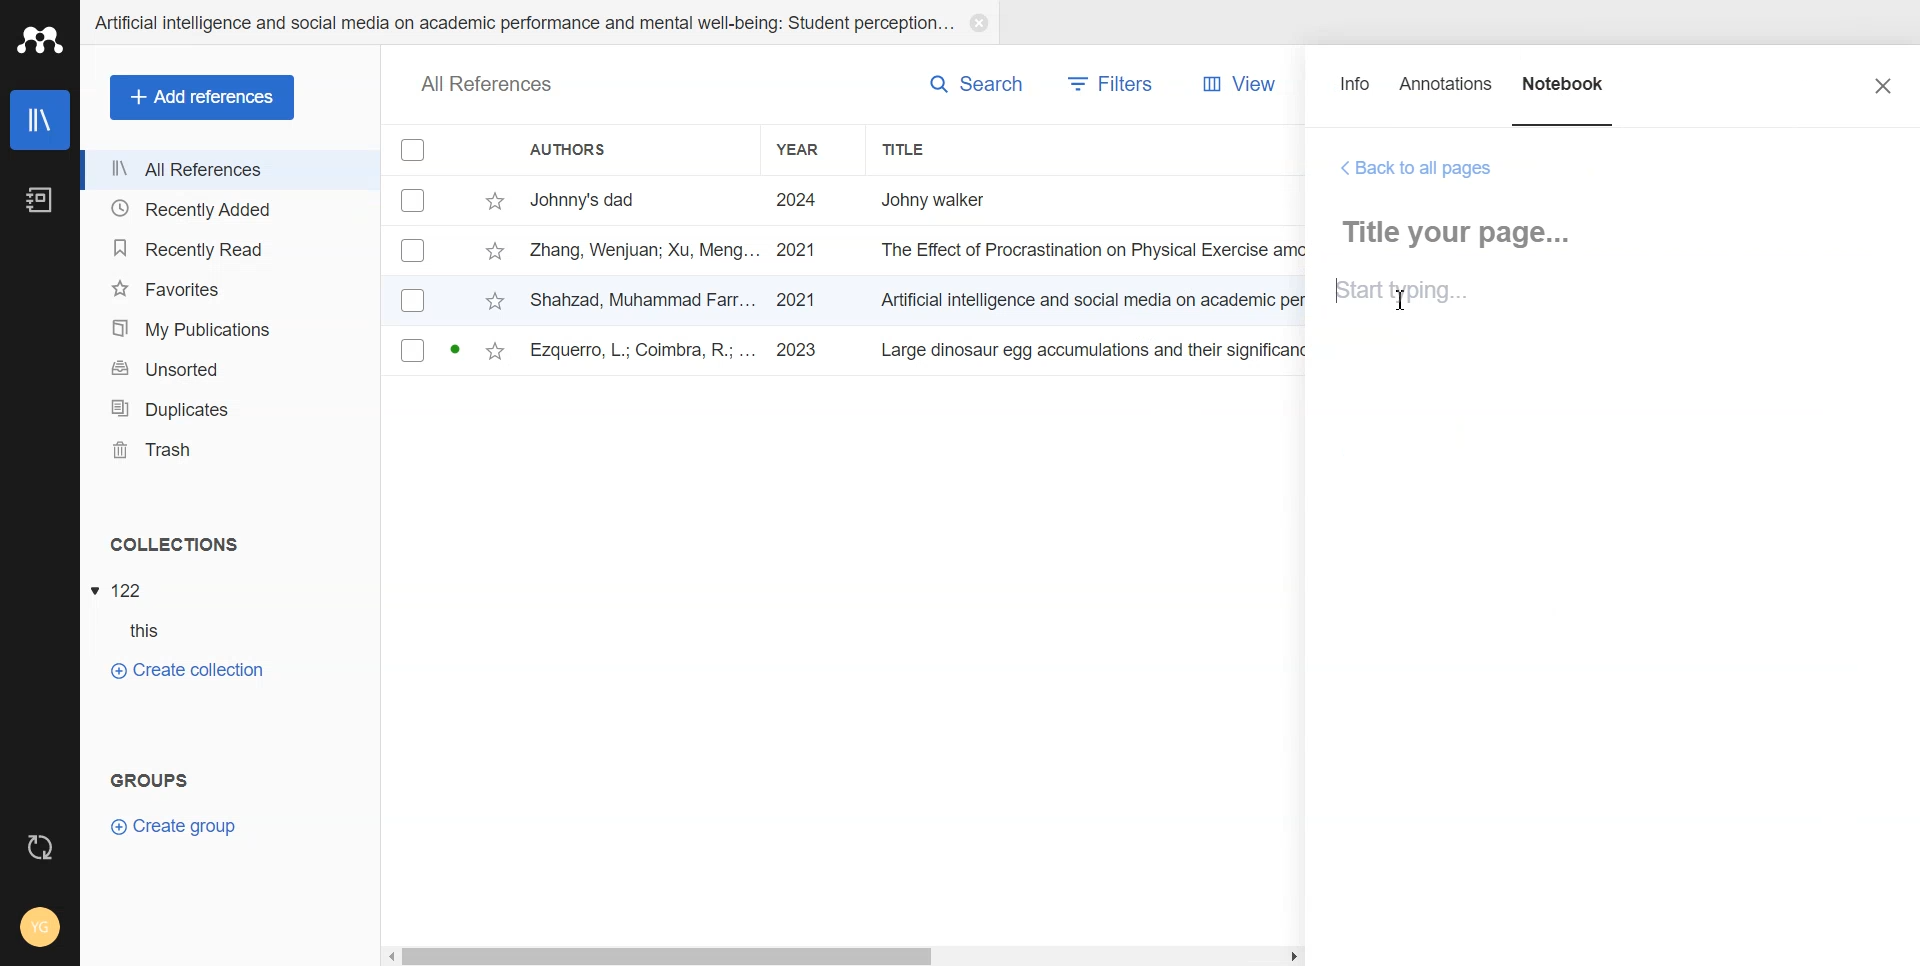 The image size is (1920, 966). What do you see at coordinates (797, 251) in the screenshot?
I see `2021` at bounding box center [797, 251].